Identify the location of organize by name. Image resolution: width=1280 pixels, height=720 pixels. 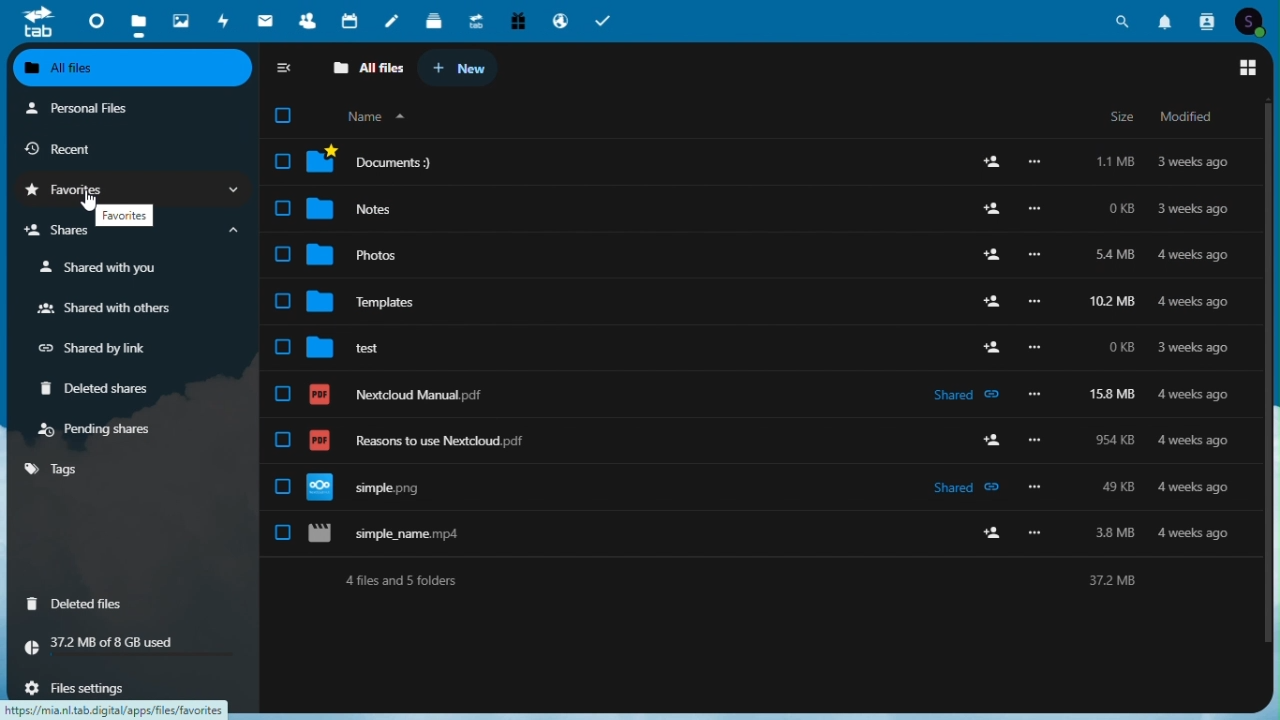
(380, 116).